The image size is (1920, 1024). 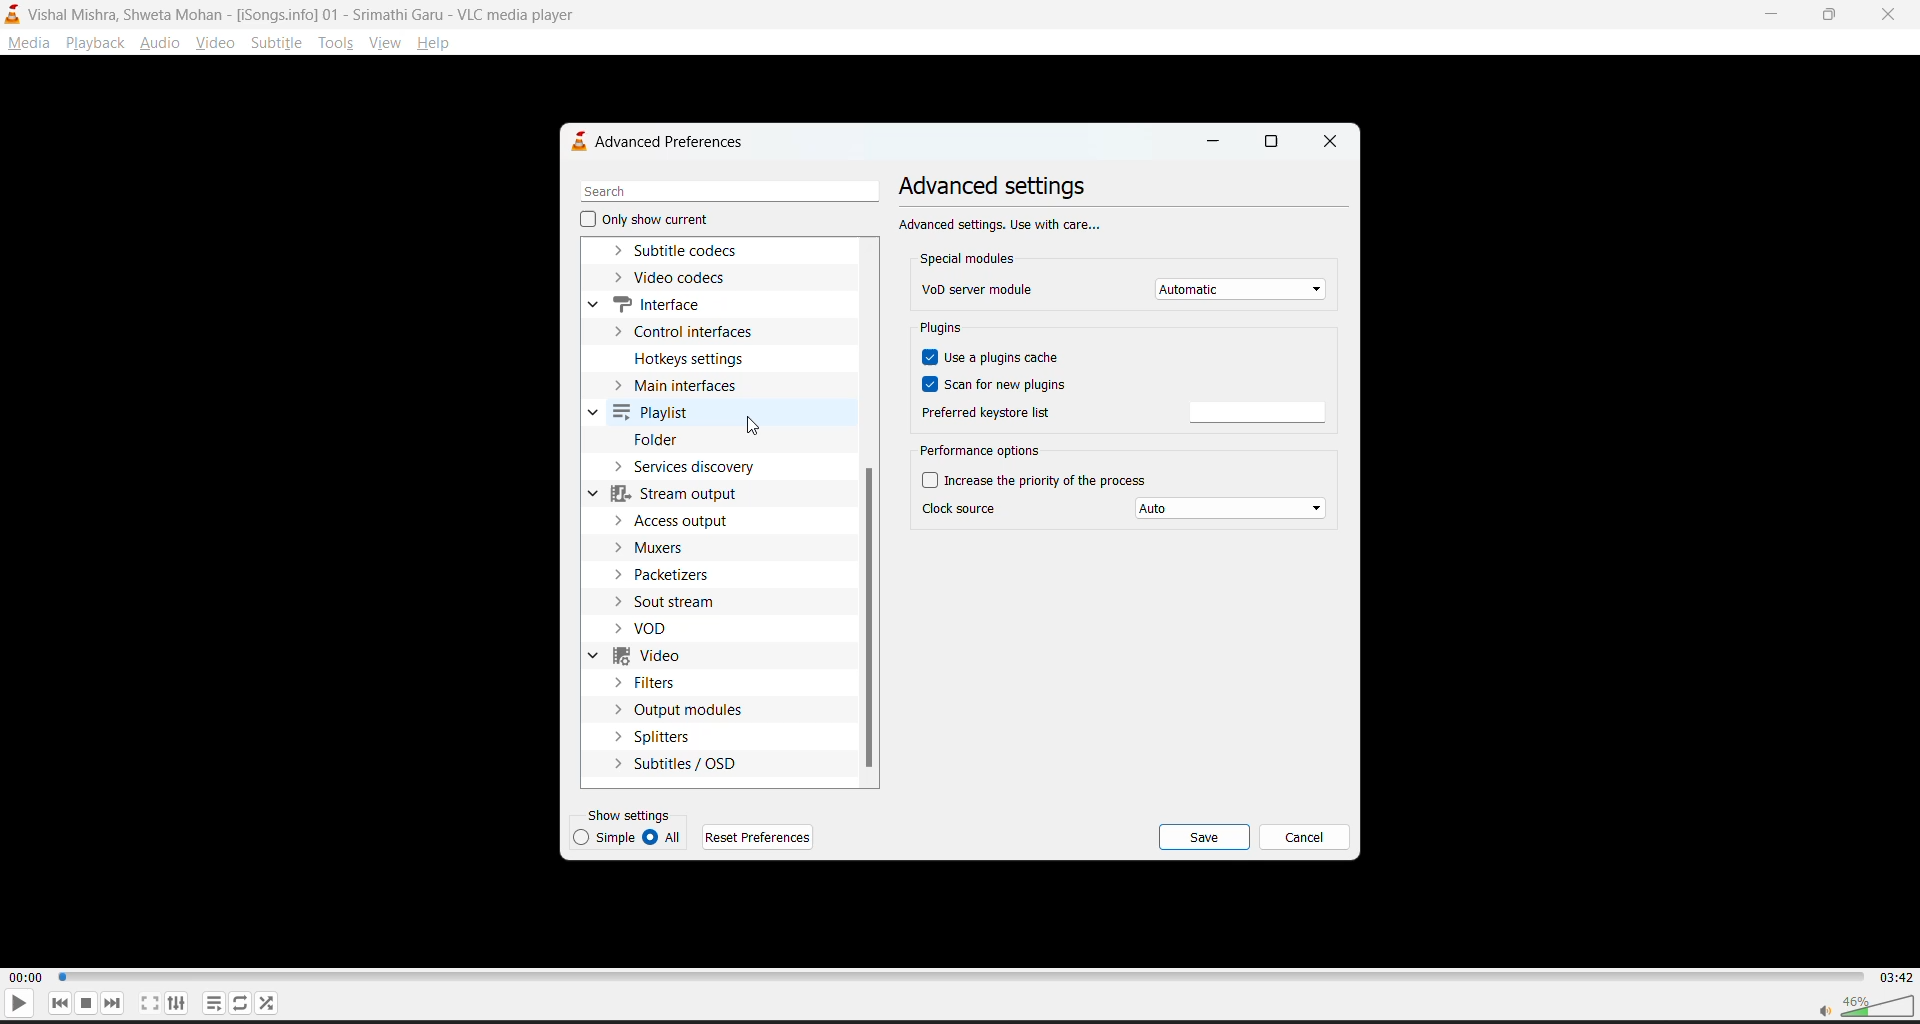 I want to click on subtitle, so click(x=277, y=45).